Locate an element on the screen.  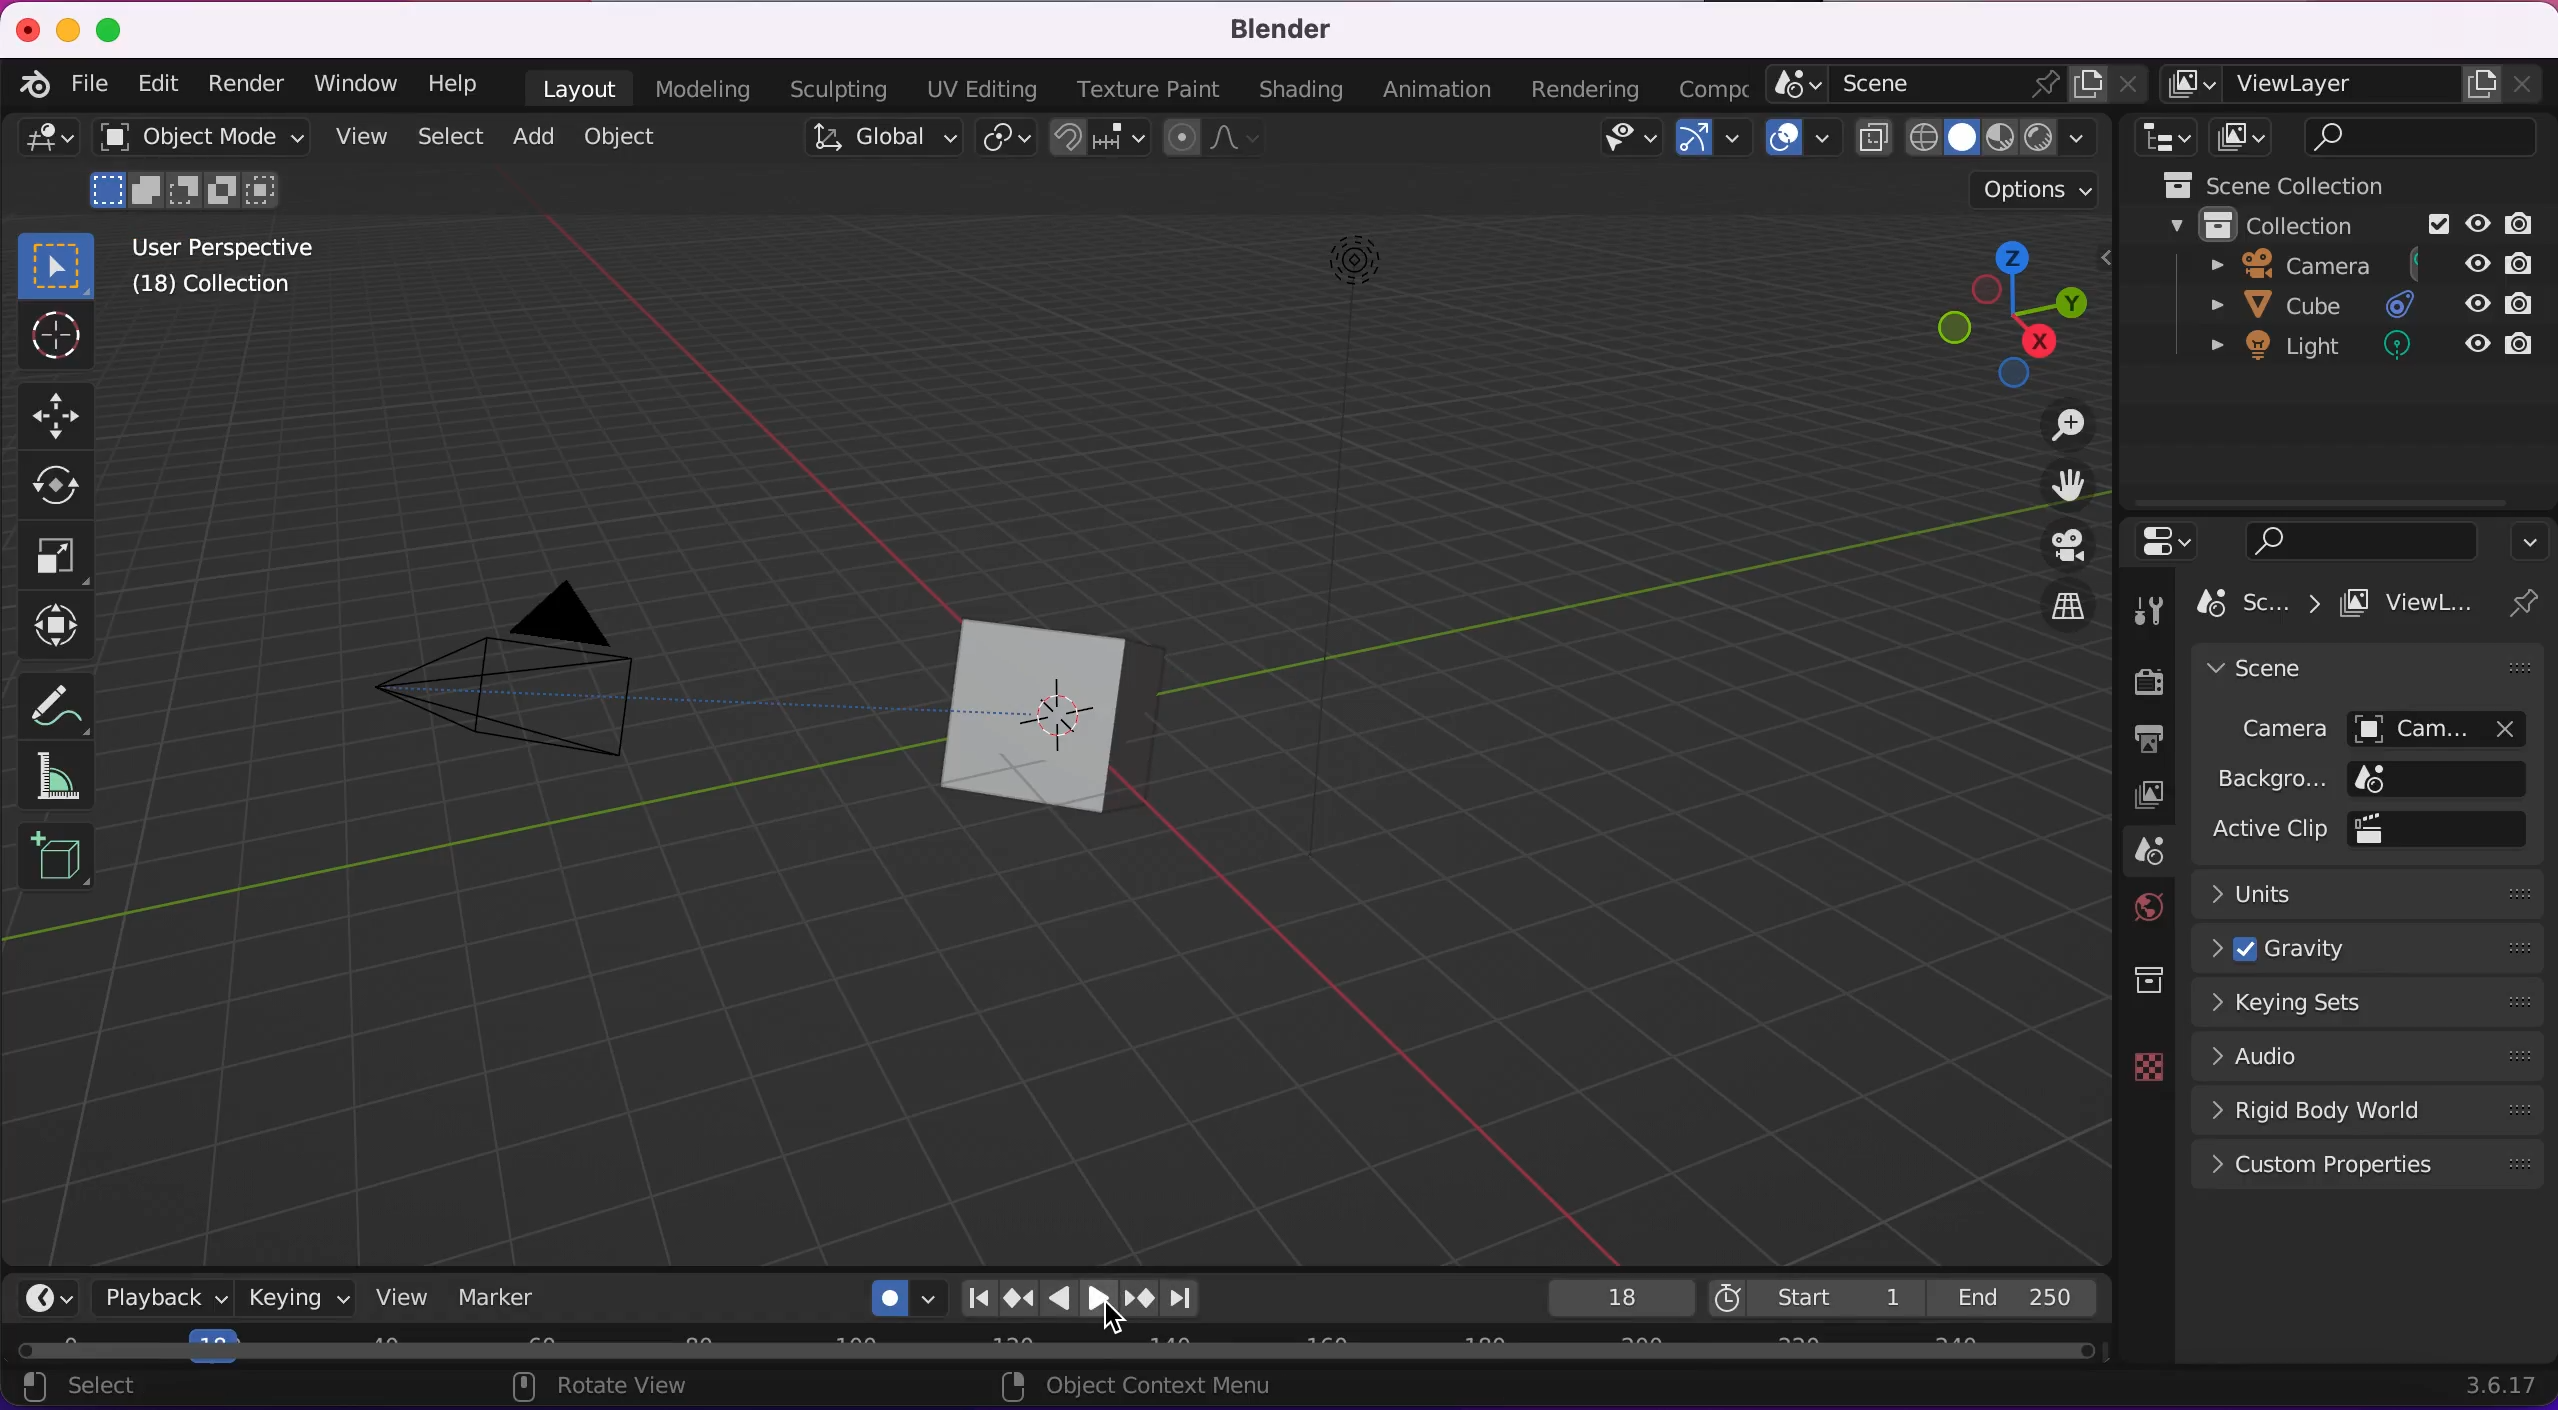
play animation is located at coordinates (1096, 1300).